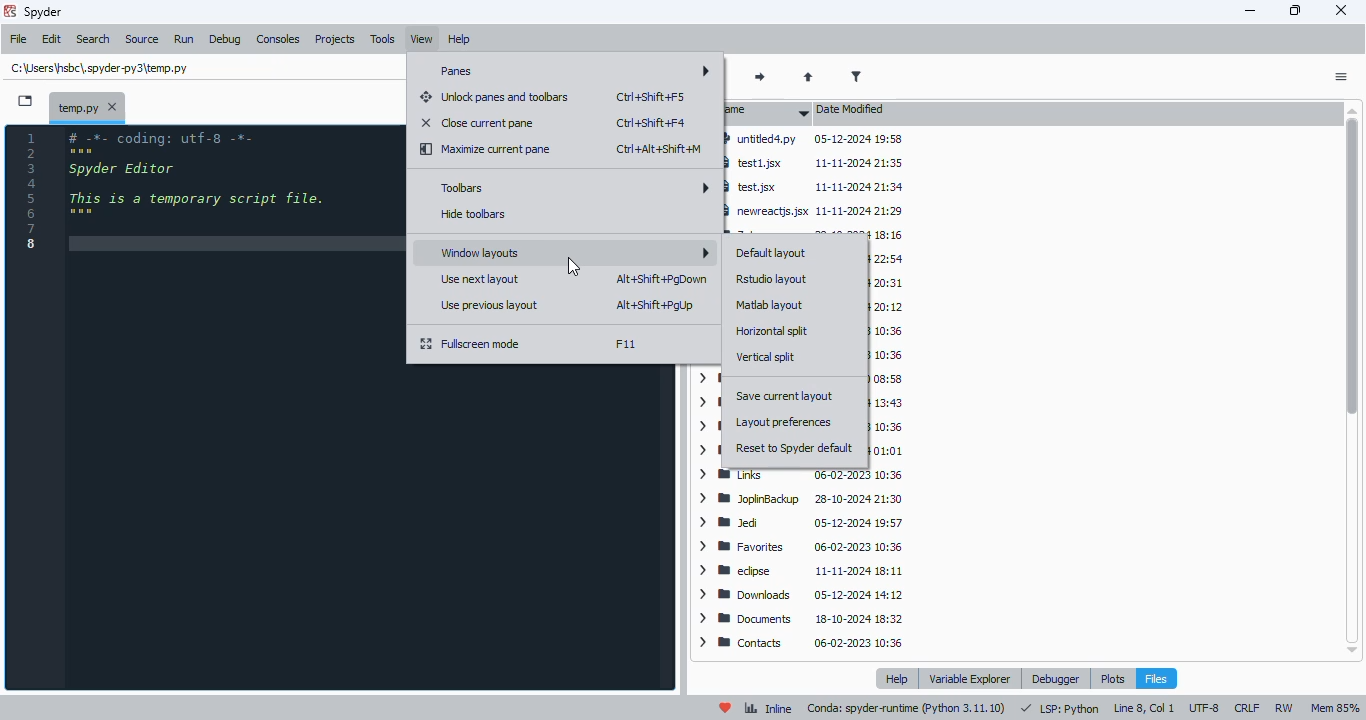  What do you see at coordinates (487, 150) in the screenshot?
I see `maximize current pane` at bounding box center [487, 150].